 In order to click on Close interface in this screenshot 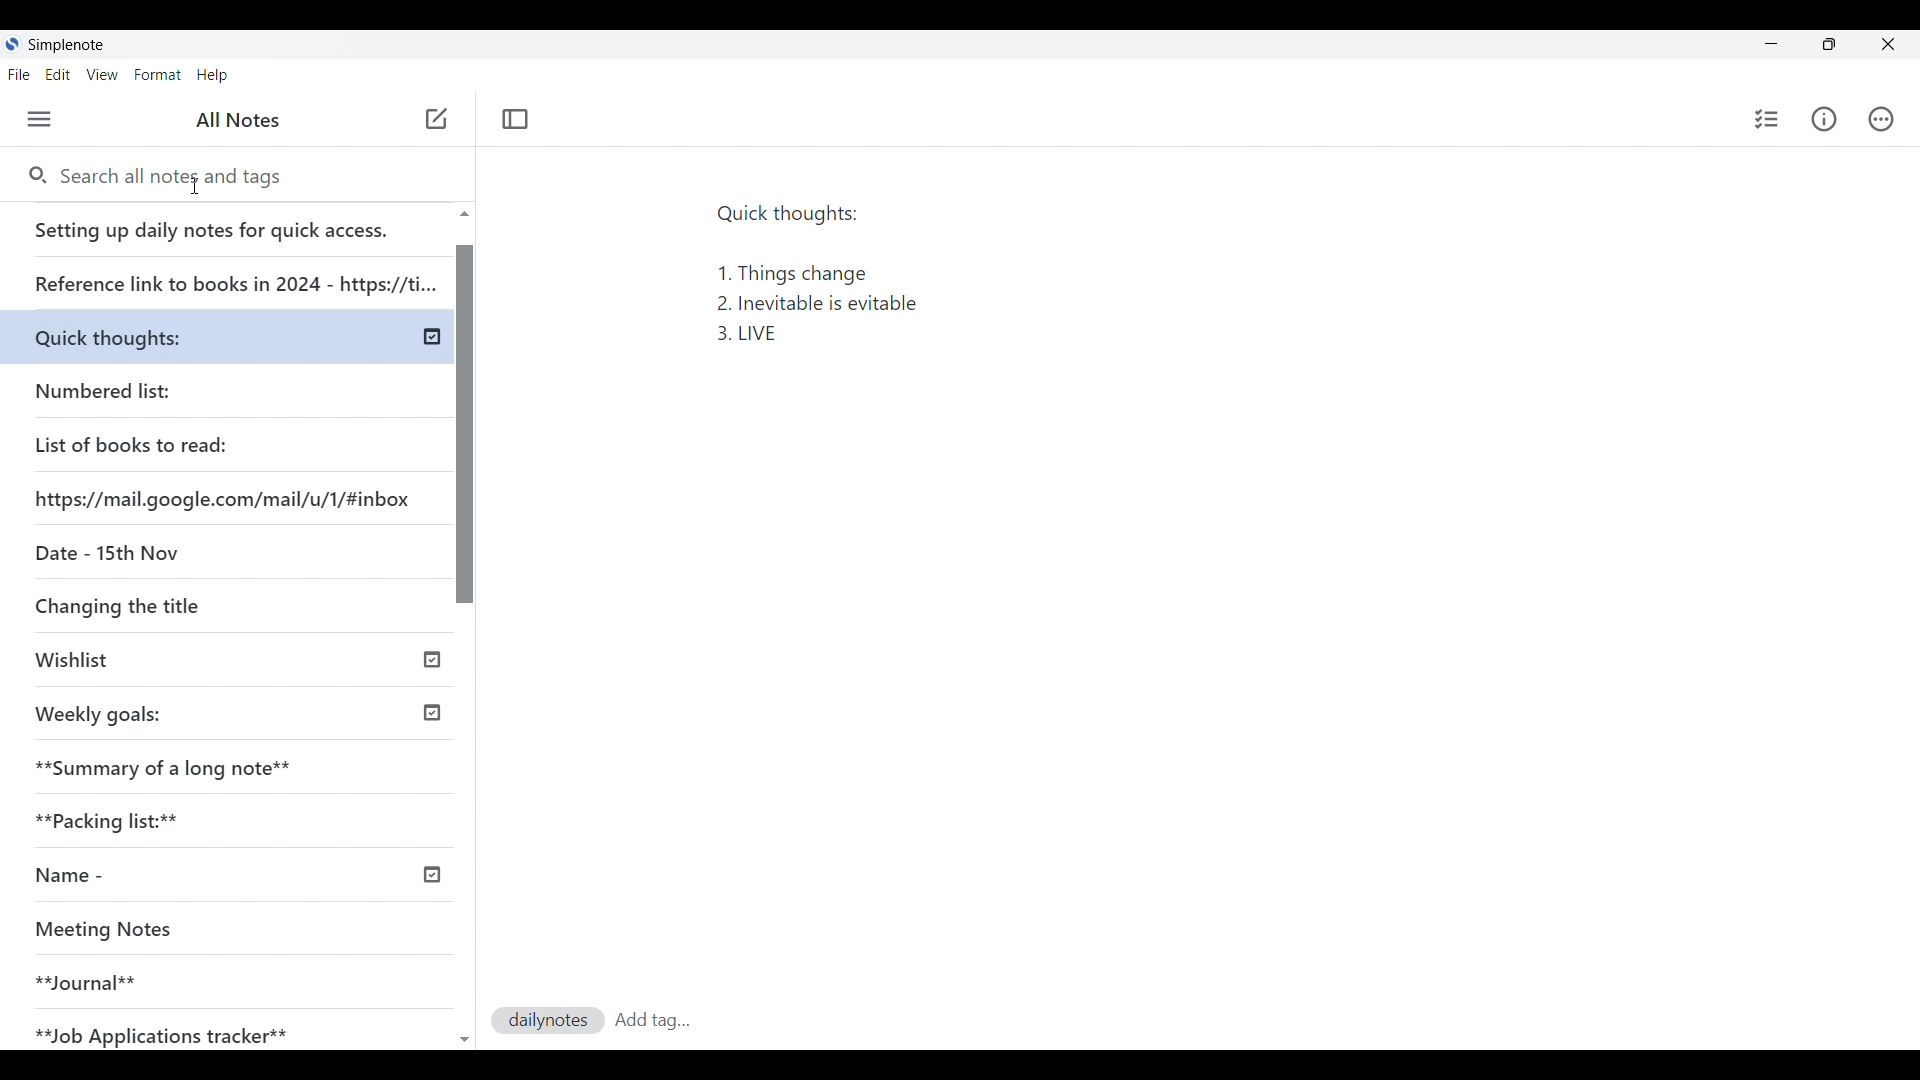, I will do `click(1888, 44)`.